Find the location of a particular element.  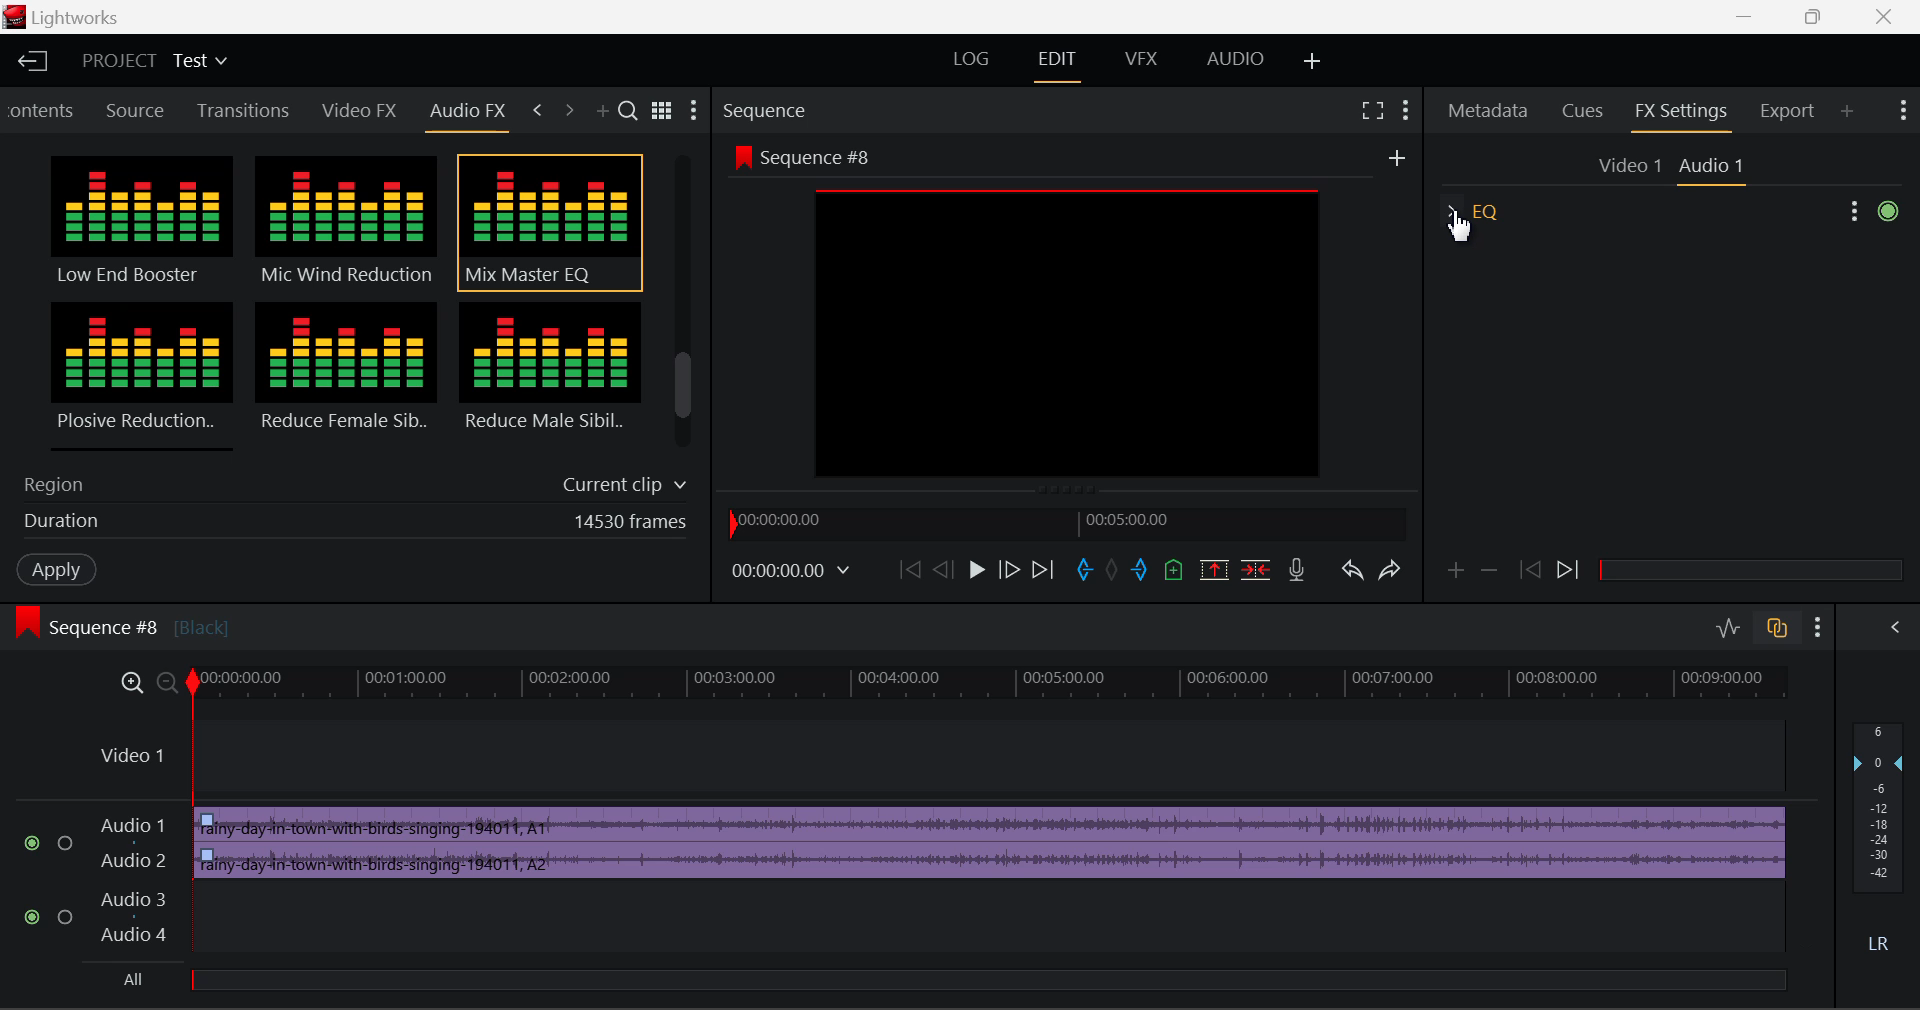

Add keyframe is located at coordinates (1452, 574).